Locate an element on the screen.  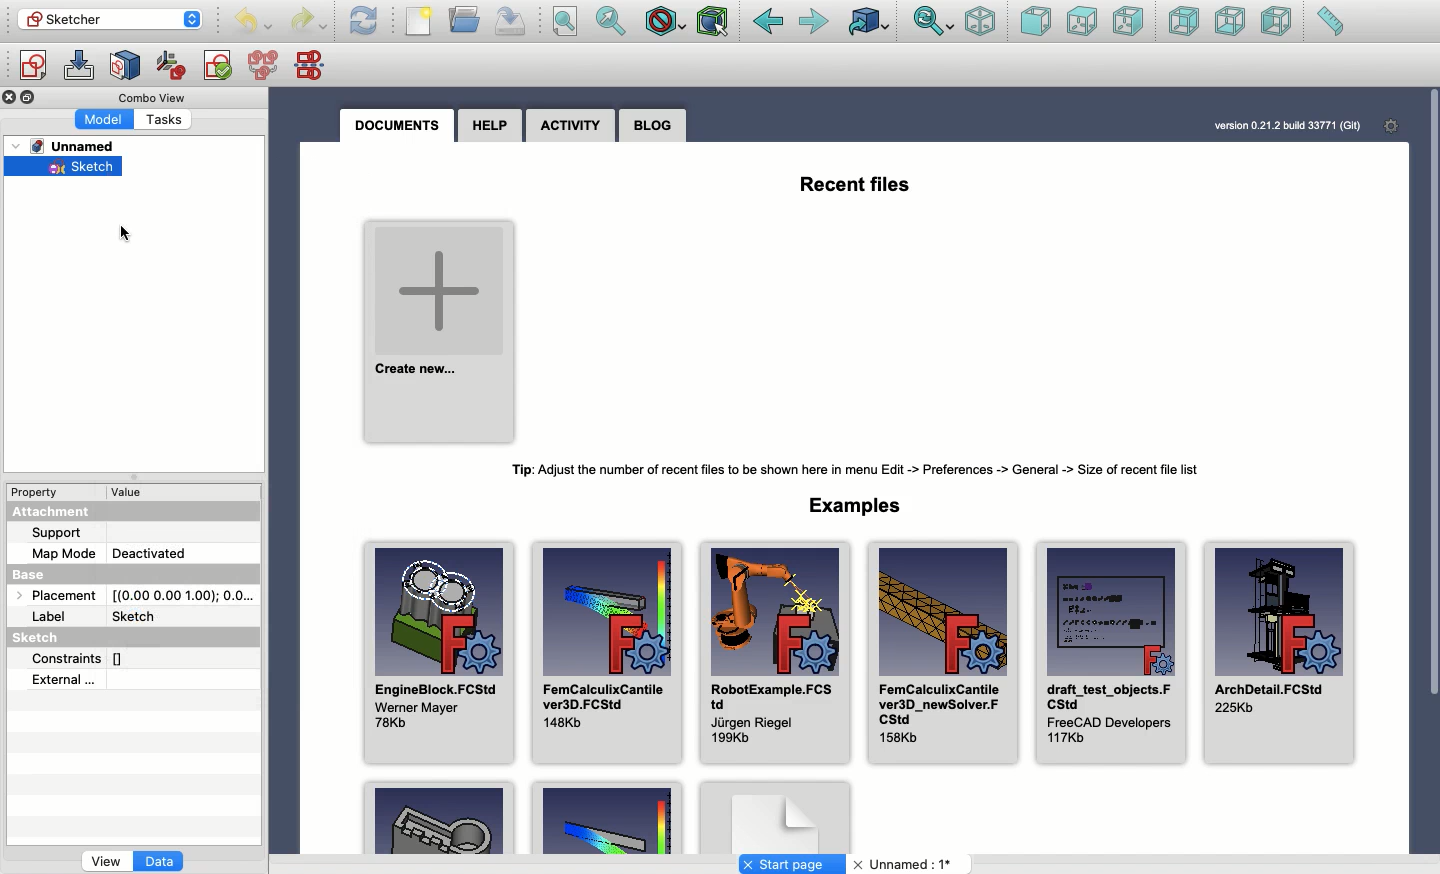
Examples is located at coordinates (606, 819).